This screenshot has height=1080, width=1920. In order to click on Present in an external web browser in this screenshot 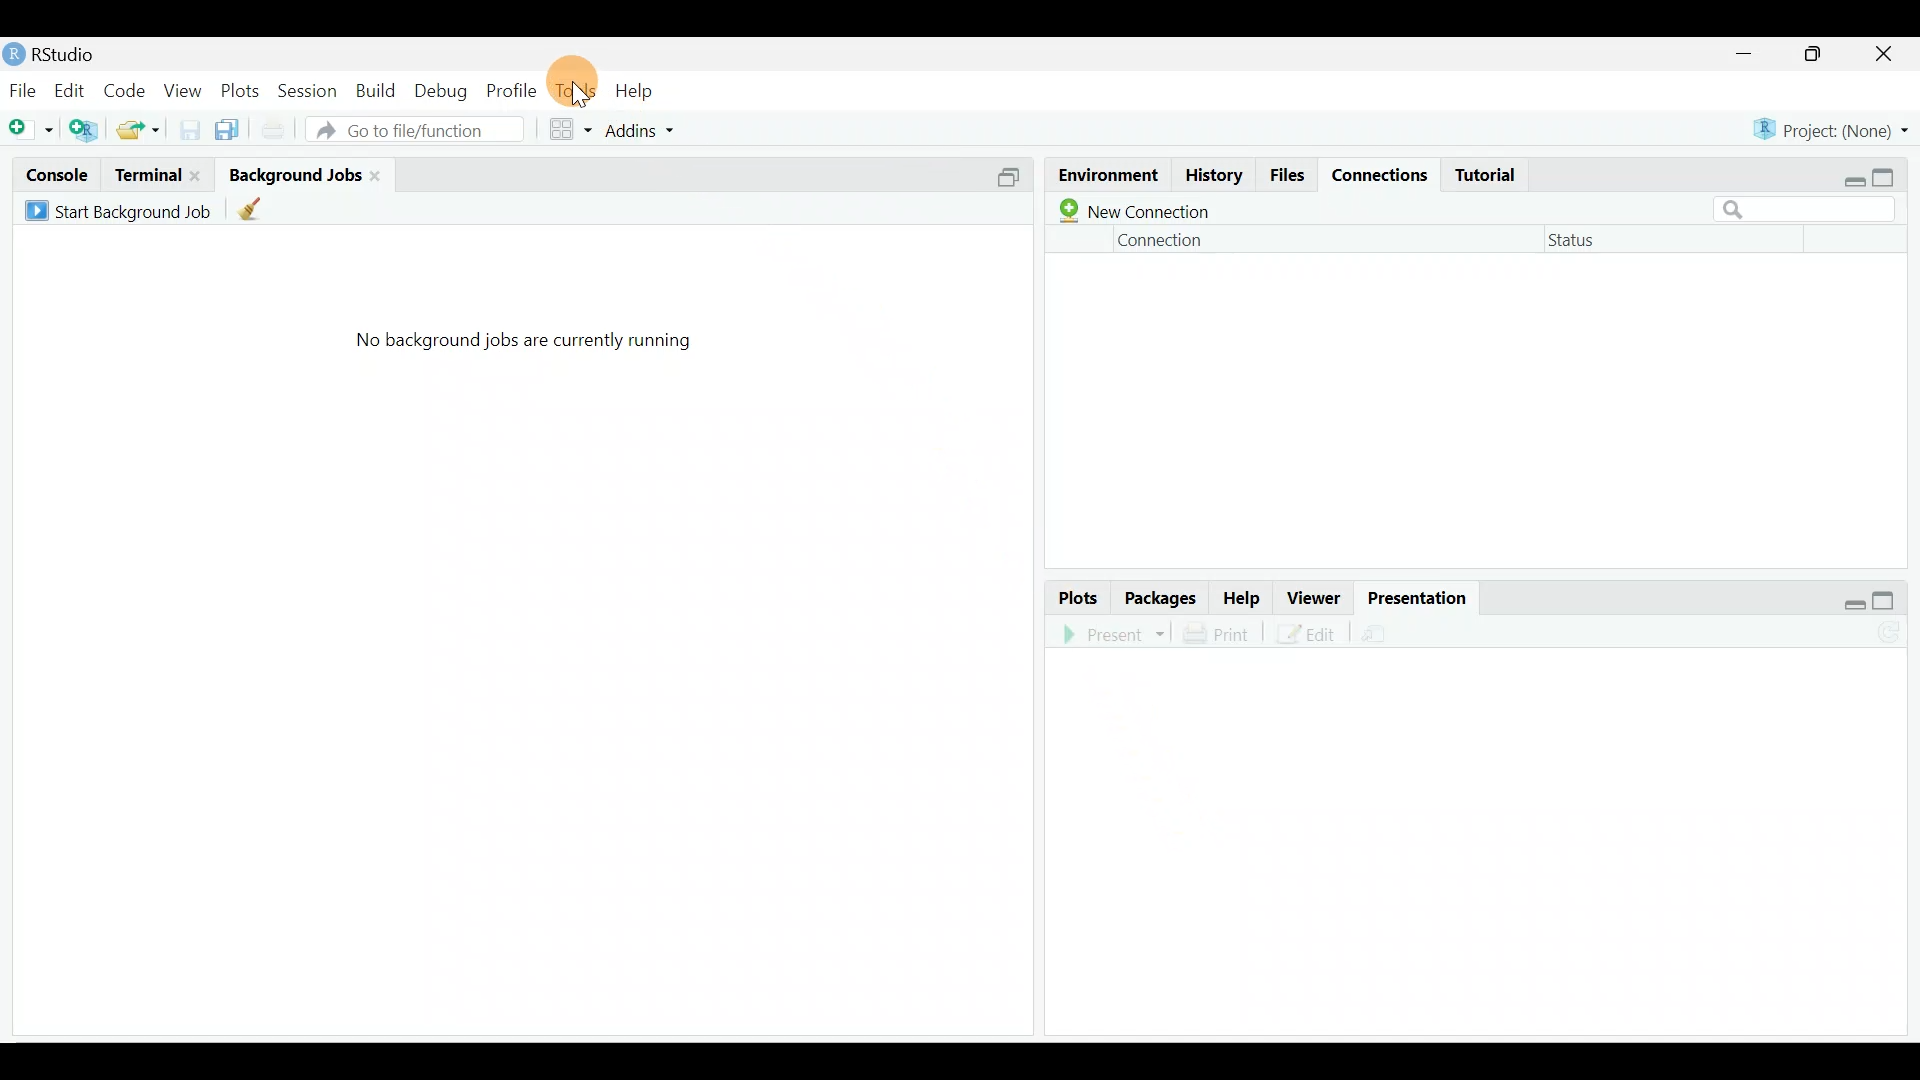, I will do `click(1114, 635)`.